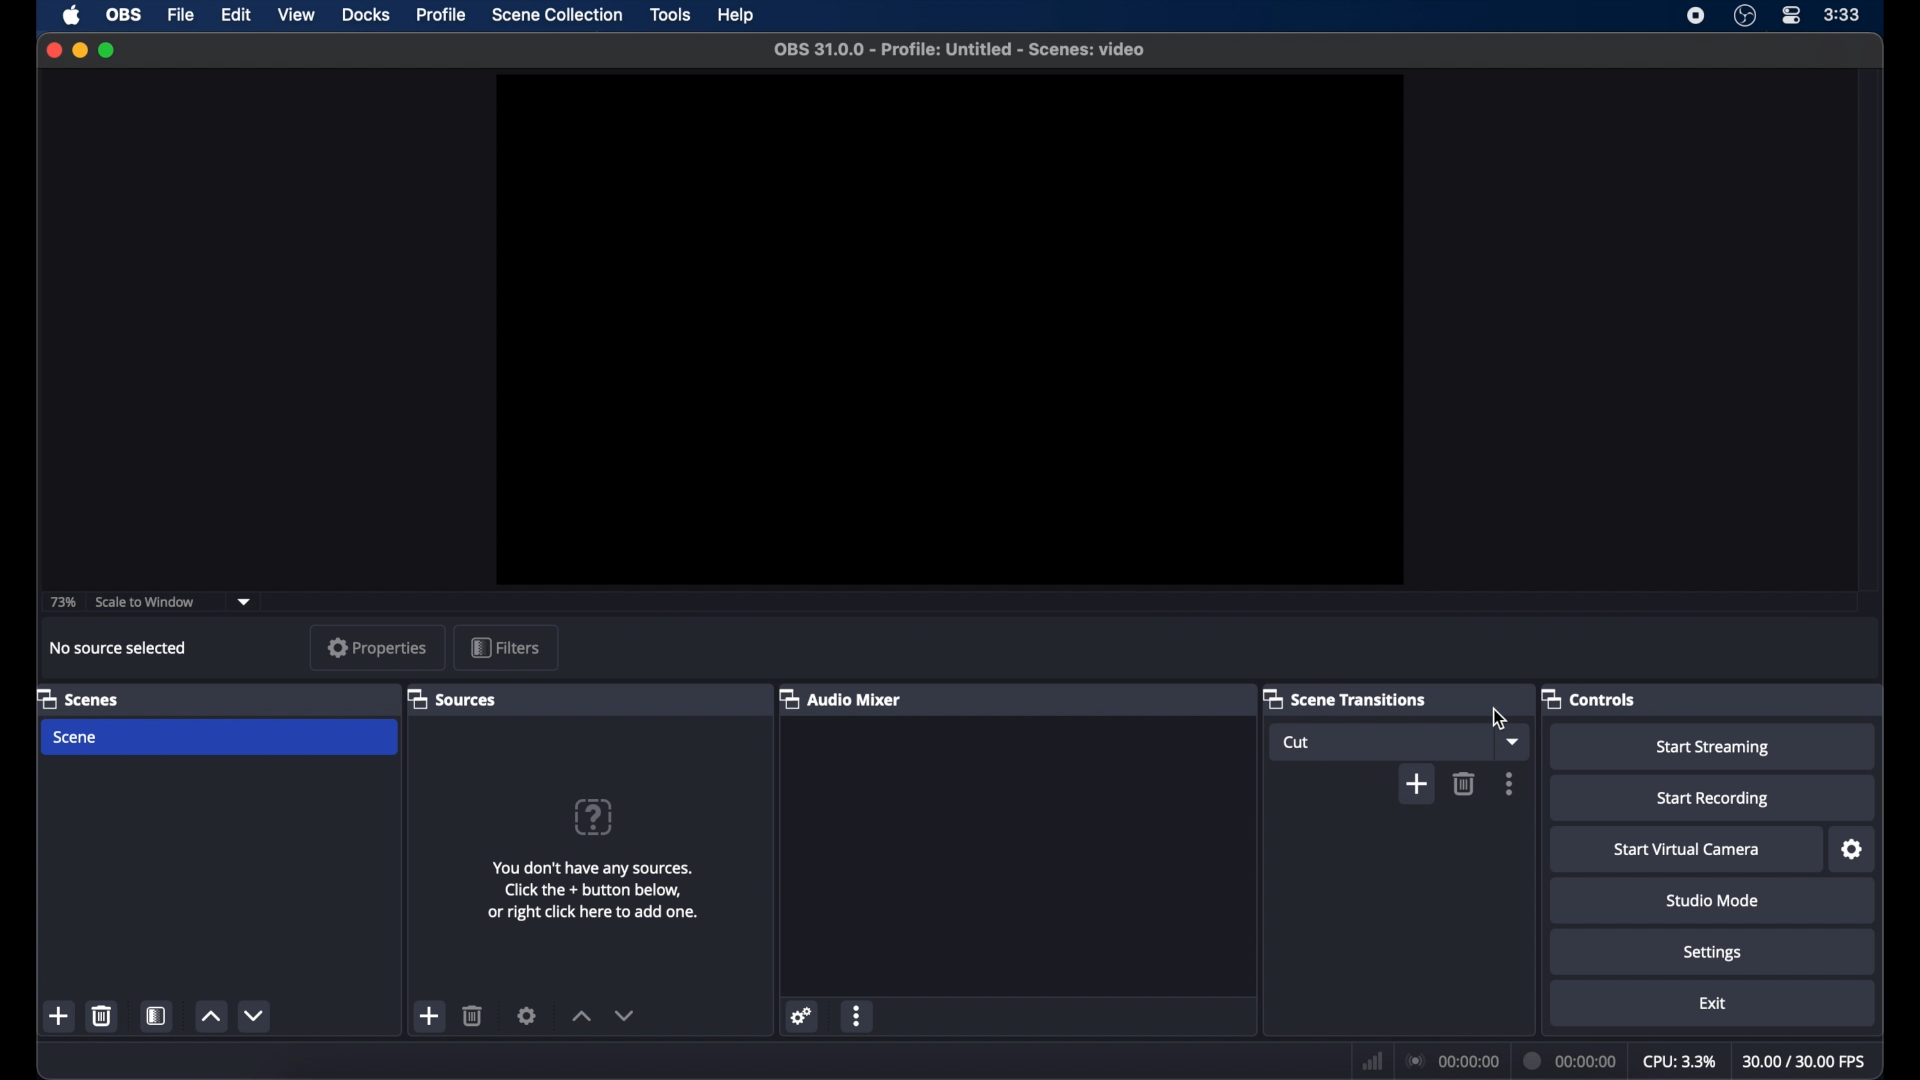 This screenshot has width=1920, height=1080. Describe the element at coordinates (1716, 954) in the screenshot. I see `settings` at that location.